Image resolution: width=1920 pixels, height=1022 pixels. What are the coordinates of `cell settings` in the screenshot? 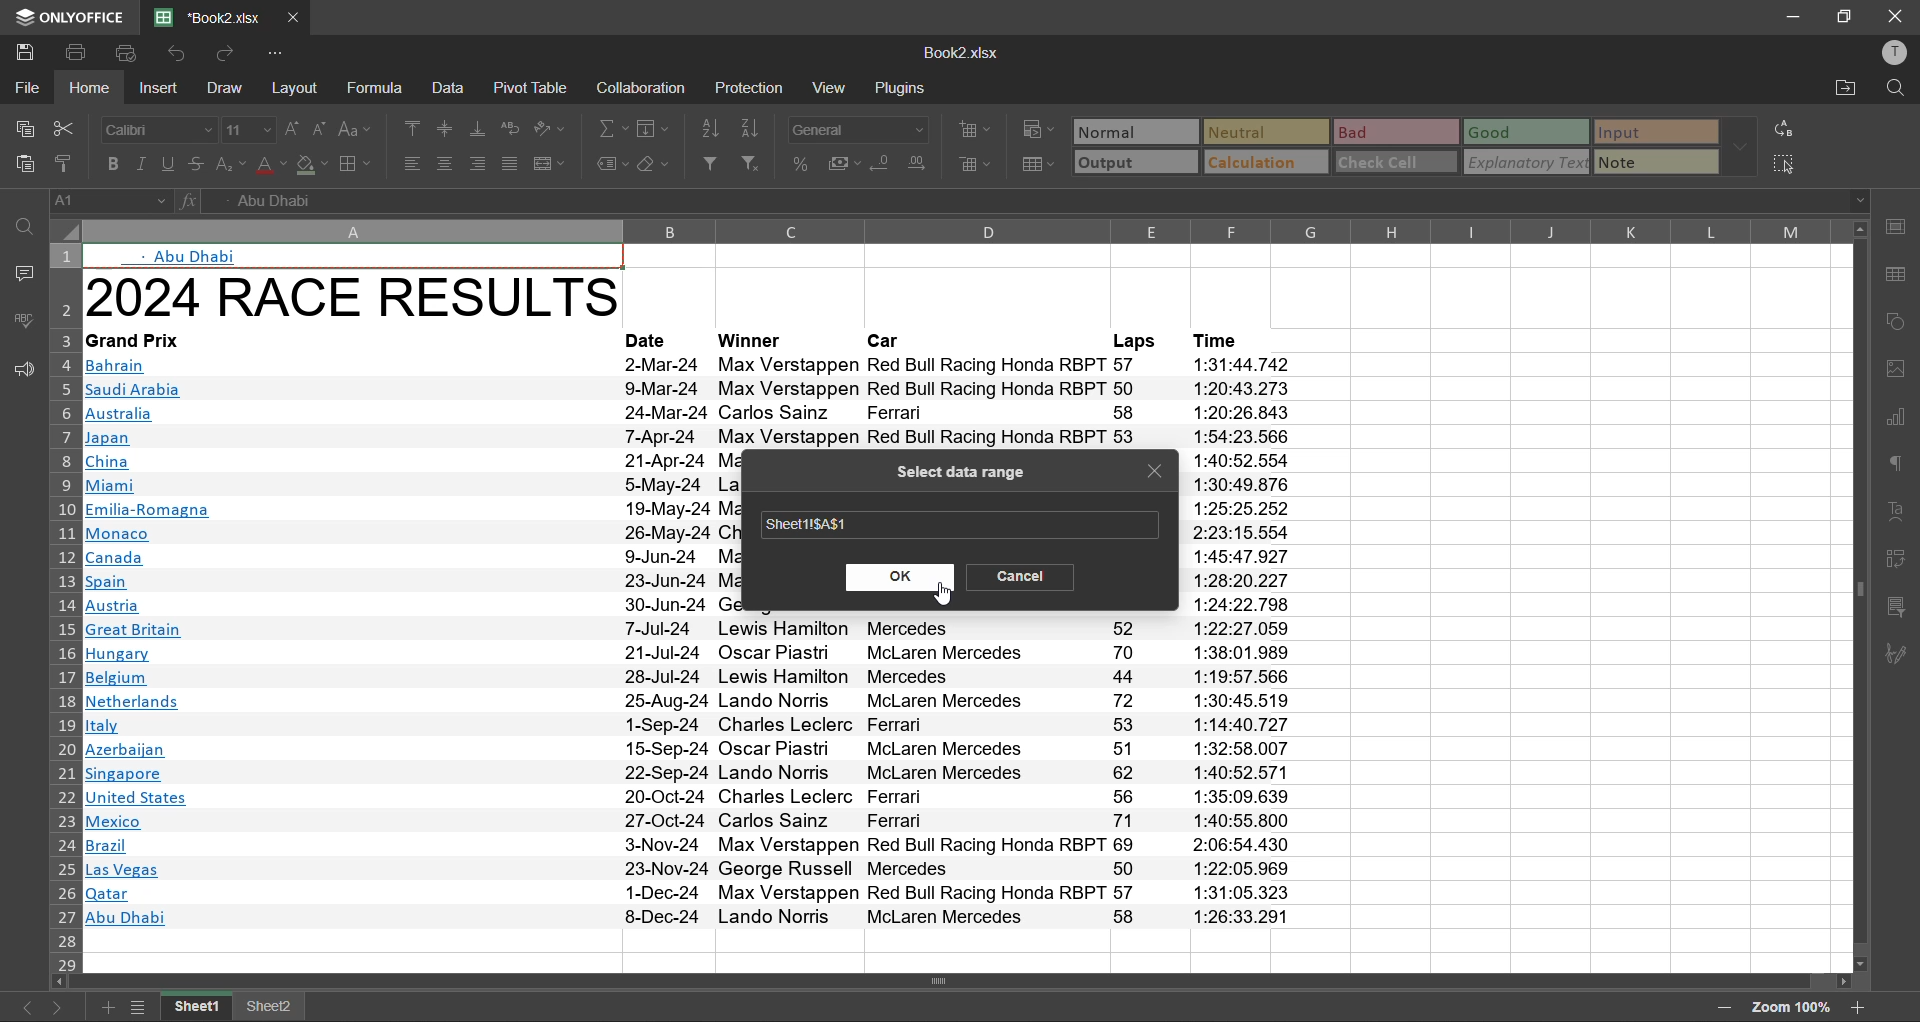 It's located at (1896, 226).